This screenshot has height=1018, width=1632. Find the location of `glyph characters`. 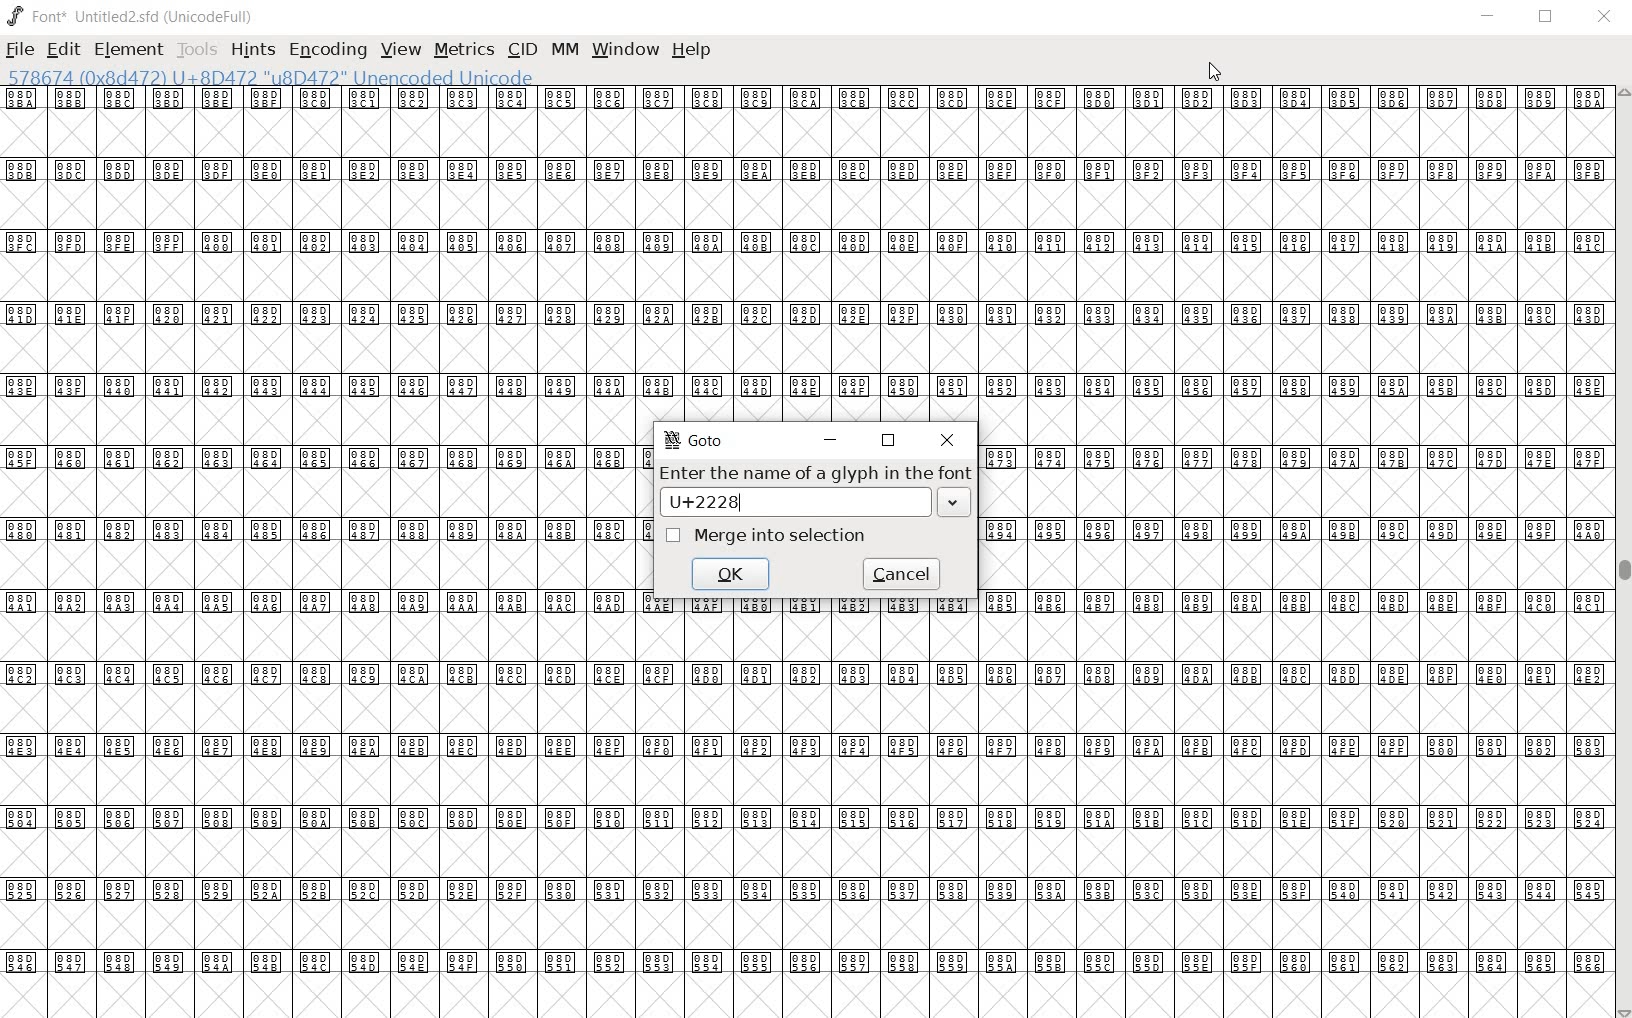

glyph characters is located at coordinates (317, 553).